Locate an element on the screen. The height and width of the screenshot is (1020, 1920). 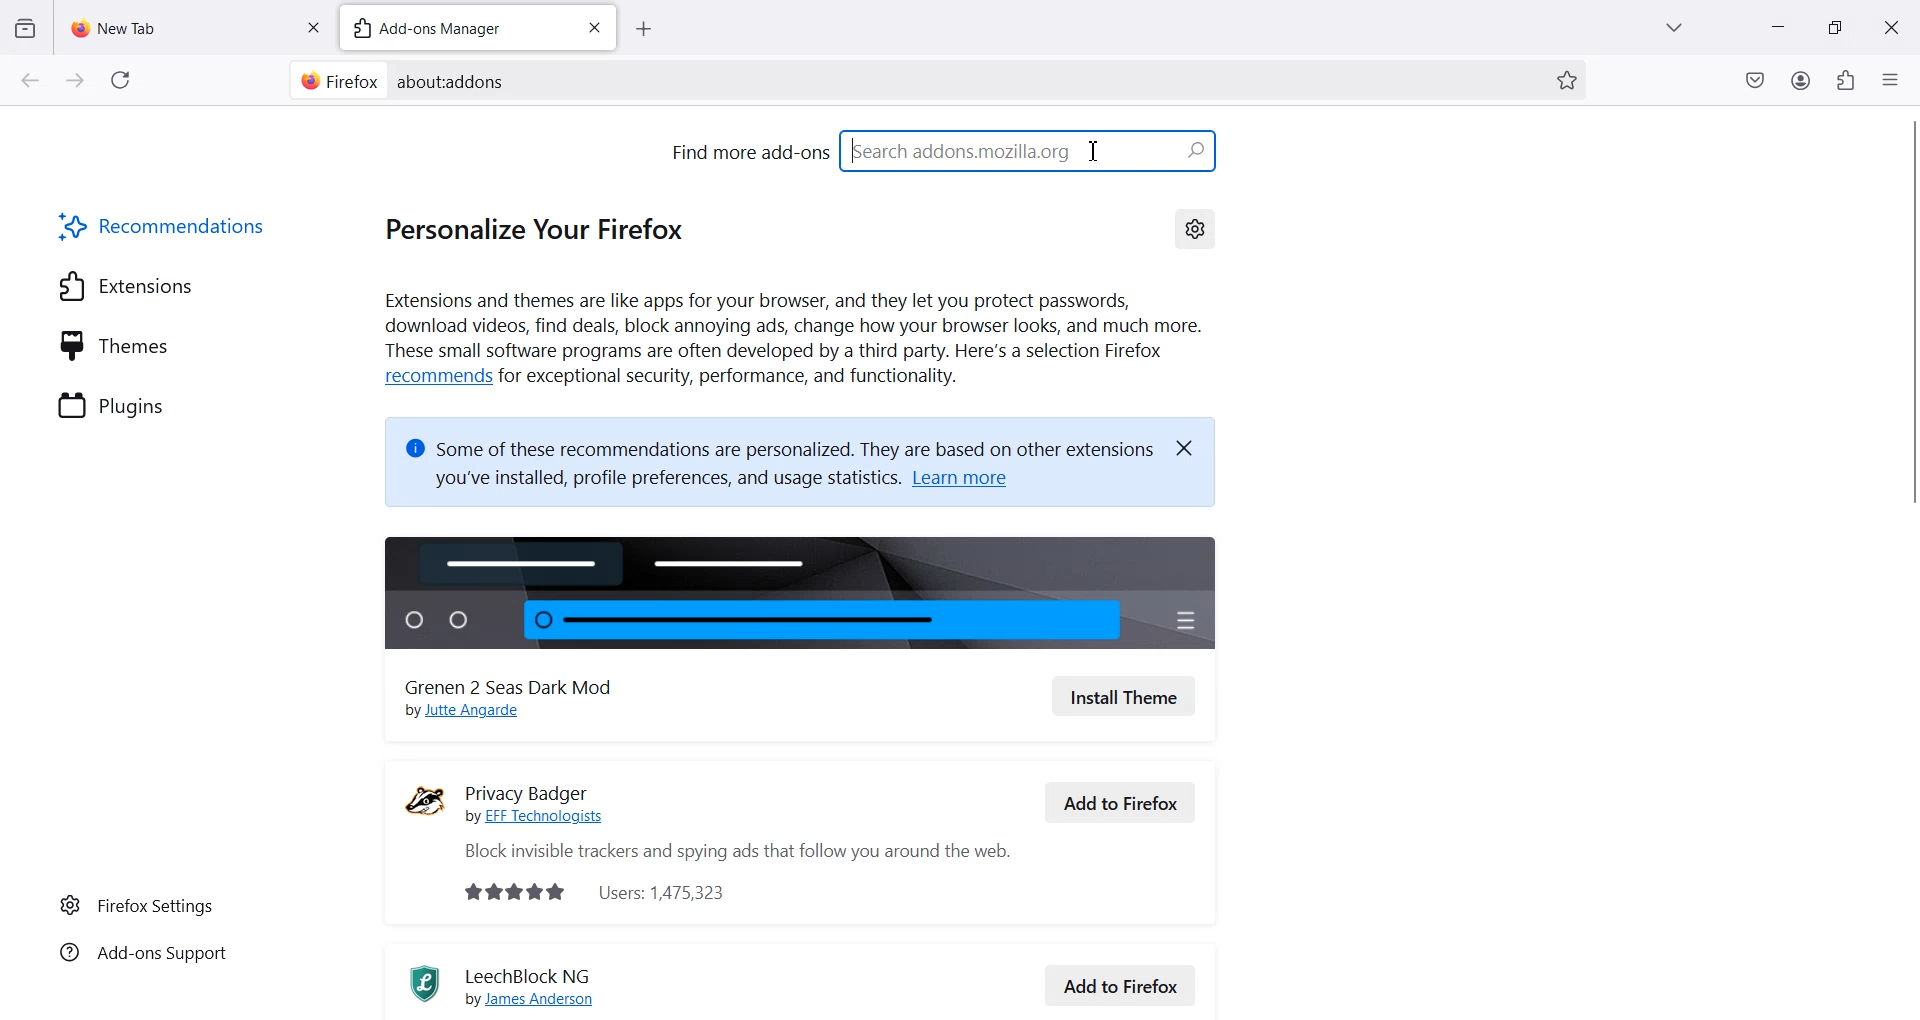
List all Tab is located at coordinates (1672, 27).